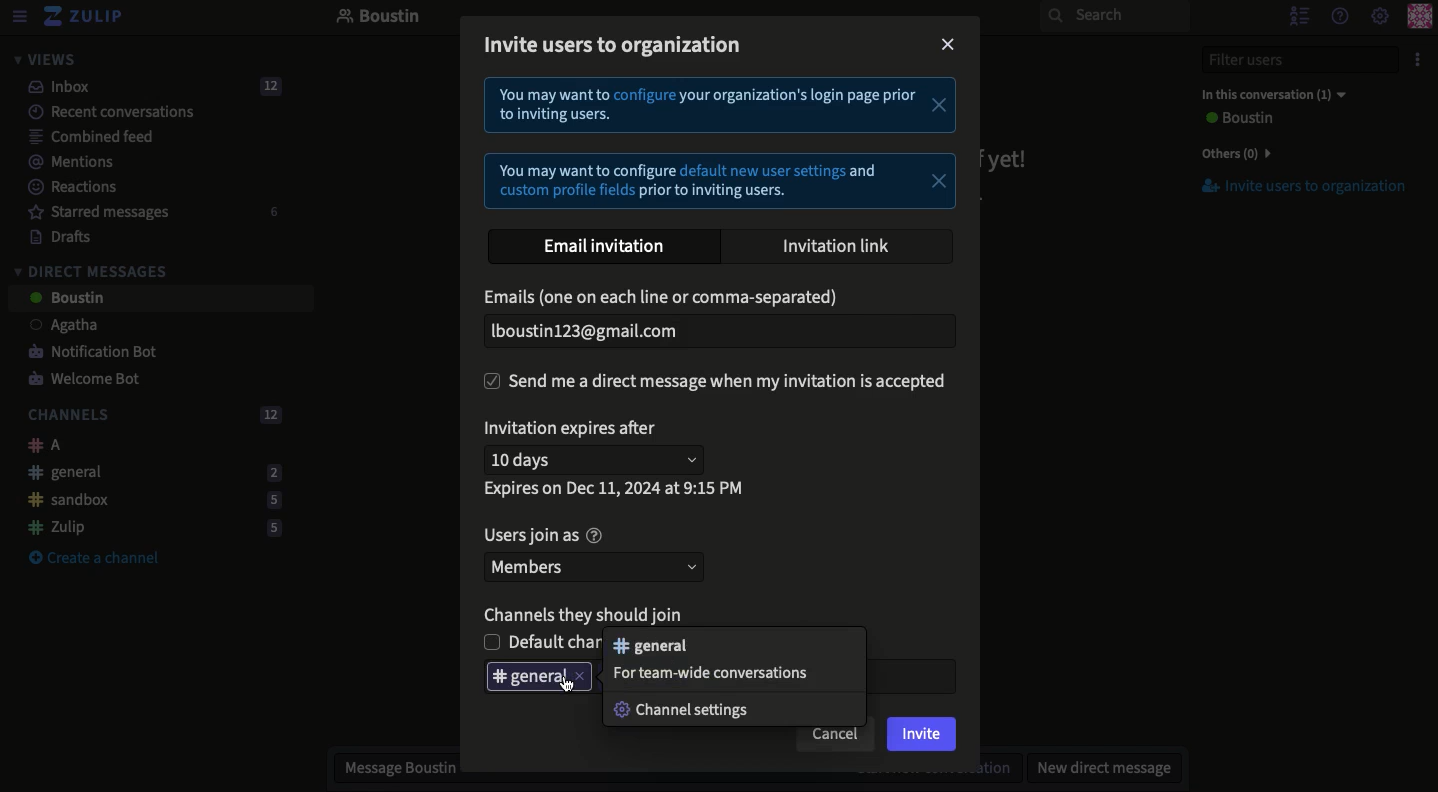  I want to click on Create a channel, so click(94, 559).